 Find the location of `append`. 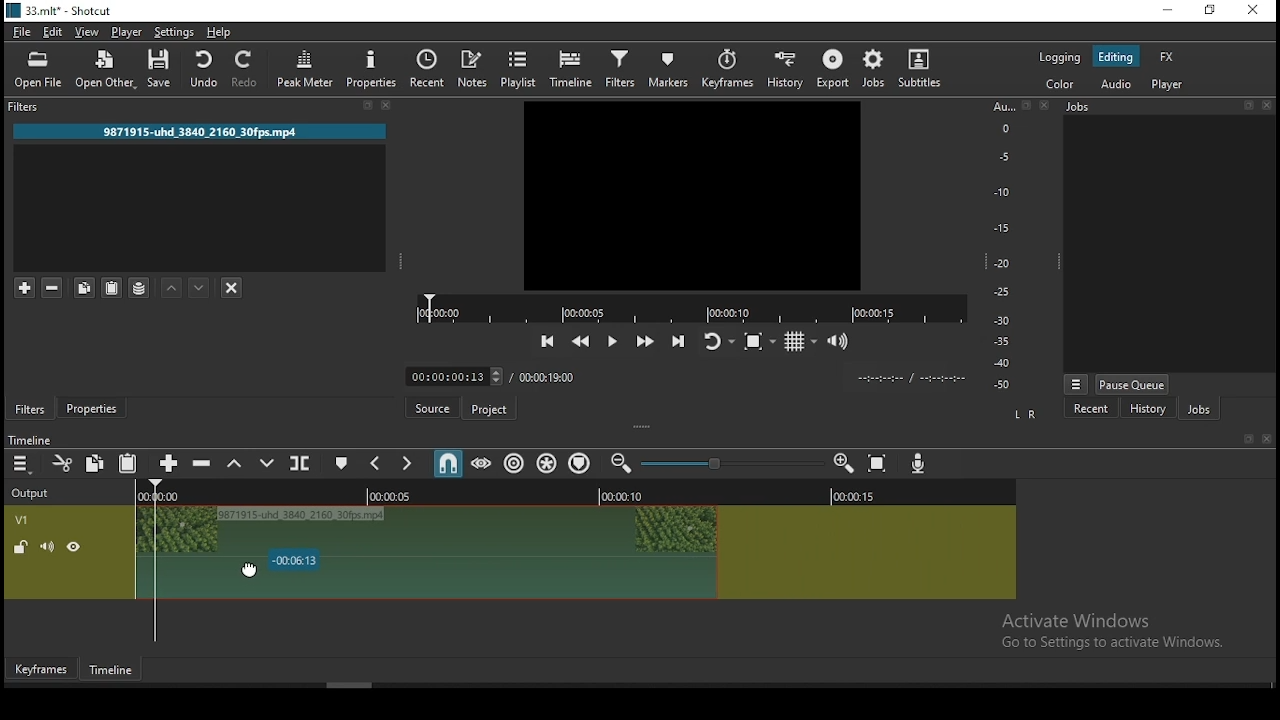

append is located at coordinates (171, 463).